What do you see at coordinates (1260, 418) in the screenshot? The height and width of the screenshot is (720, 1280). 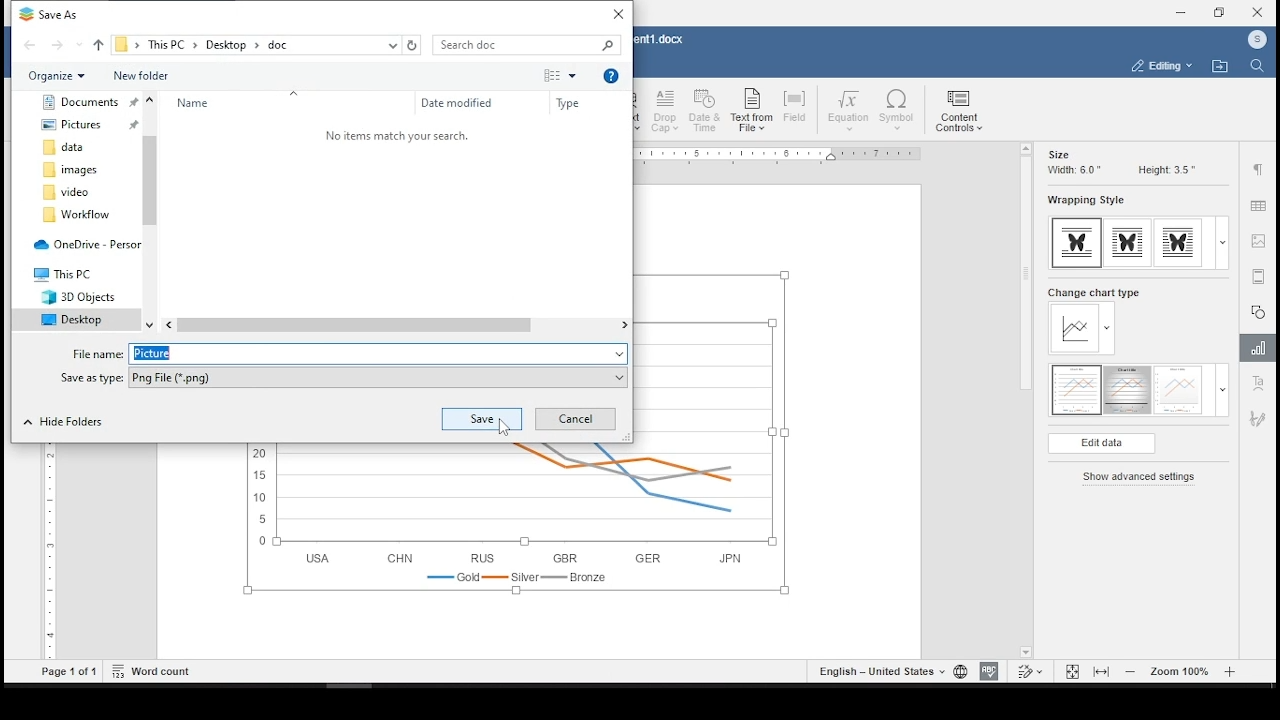 I see `signature` at bounding box center [1260, 418].